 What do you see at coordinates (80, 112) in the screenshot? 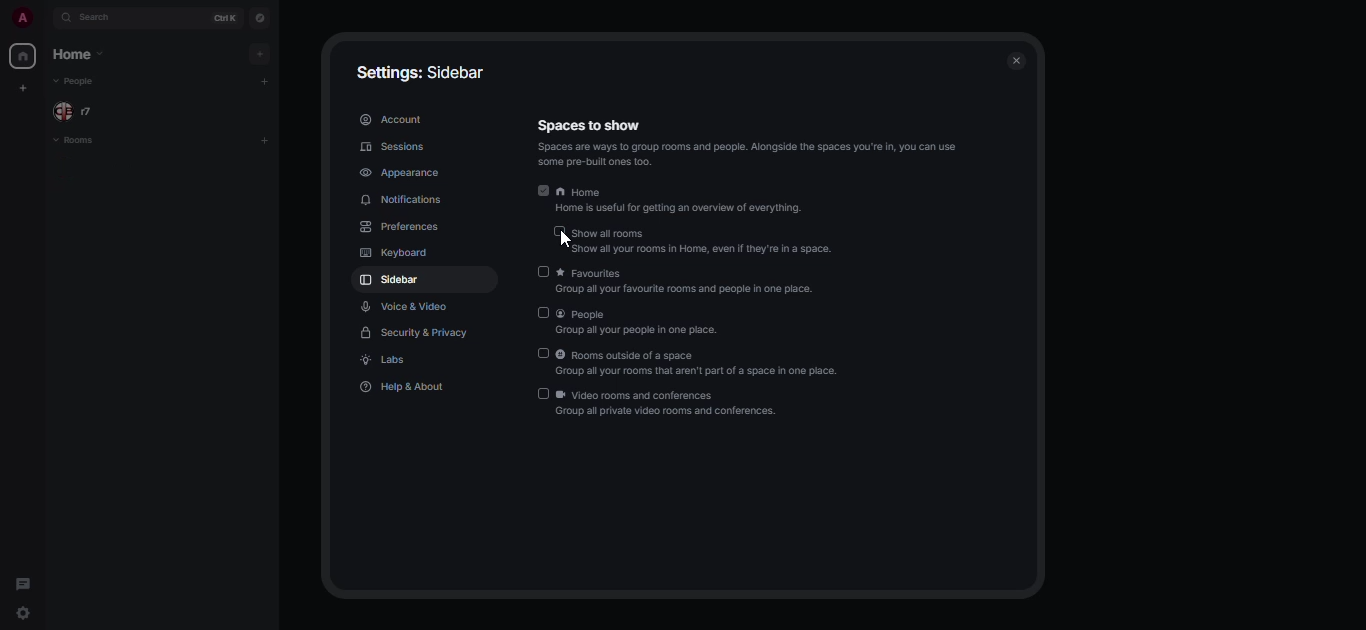
I see `people` at bounding box center [80, 112].